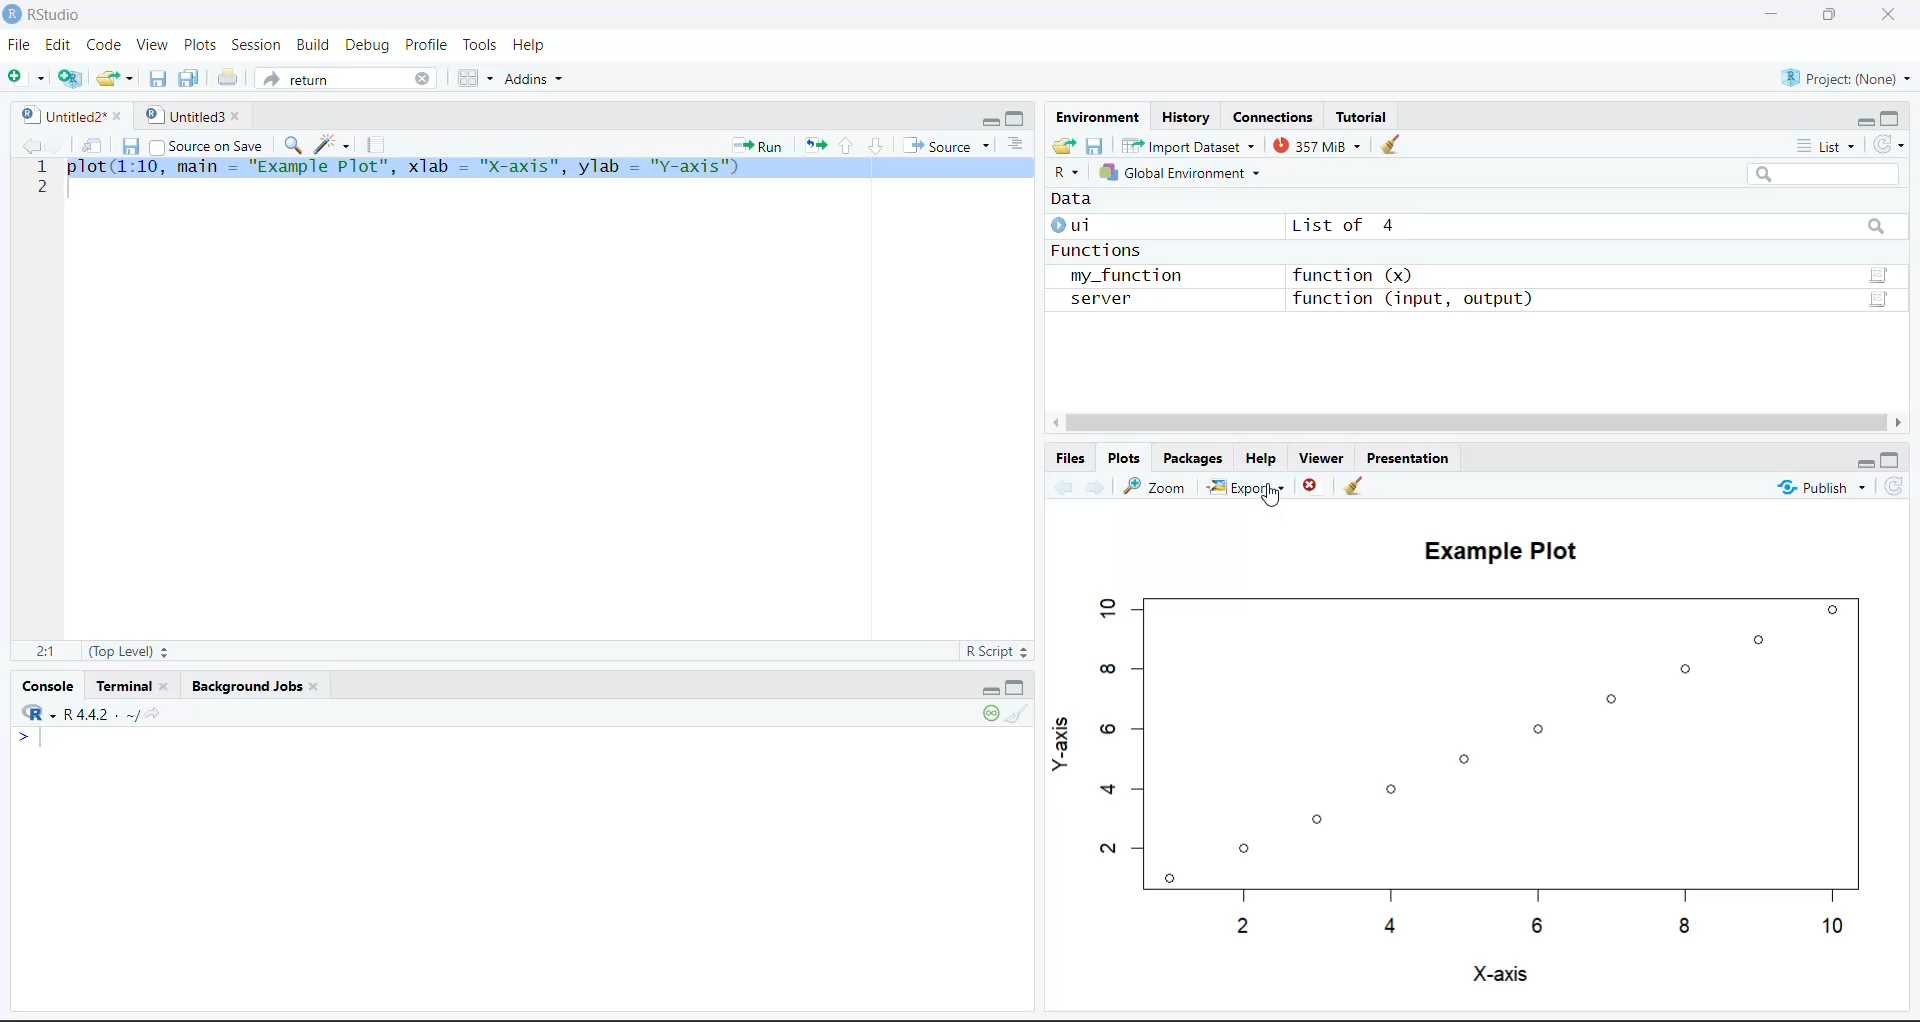 The image size is (1920, 1022). What do you see at coordinates (1890, 143) in the screenshot?
I see `Refresh the list of objects in the environment` at bounding box center [1890, 143].